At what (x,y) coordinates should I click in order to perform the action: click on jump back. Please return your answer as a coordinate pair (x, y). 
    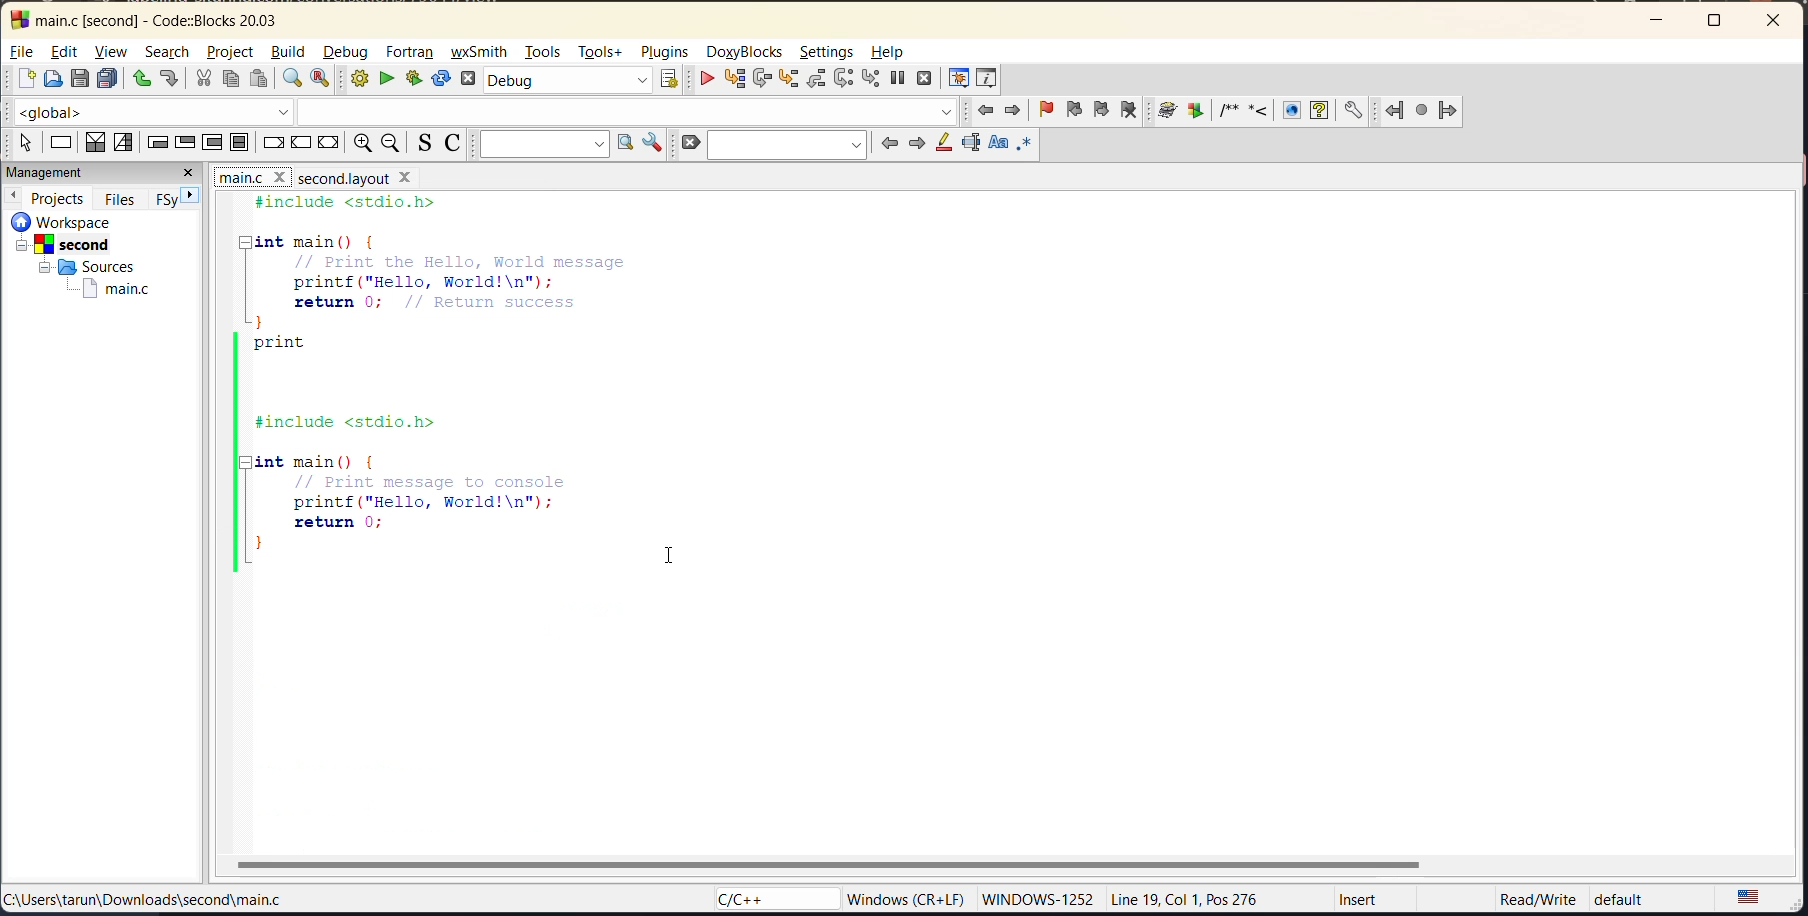
    Looking at the image, I should click on (988, 111).